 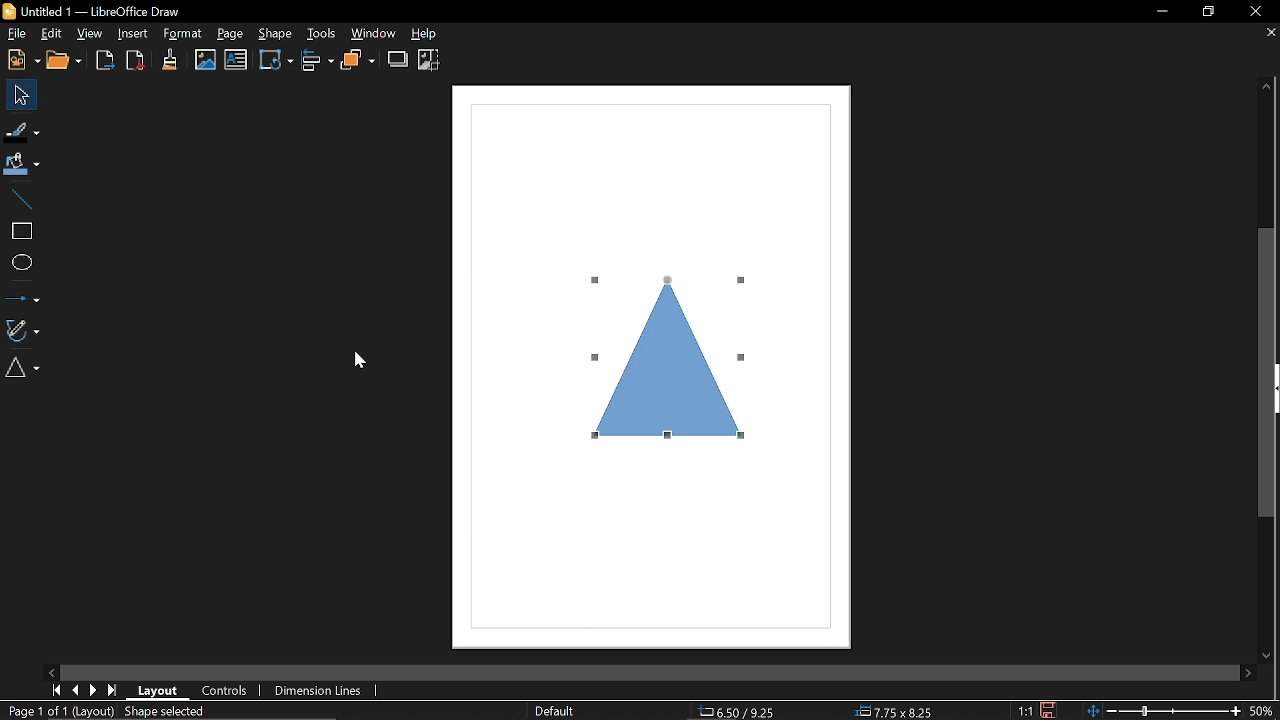 I want to click on Basic shapes, so click(x=24, y=367).